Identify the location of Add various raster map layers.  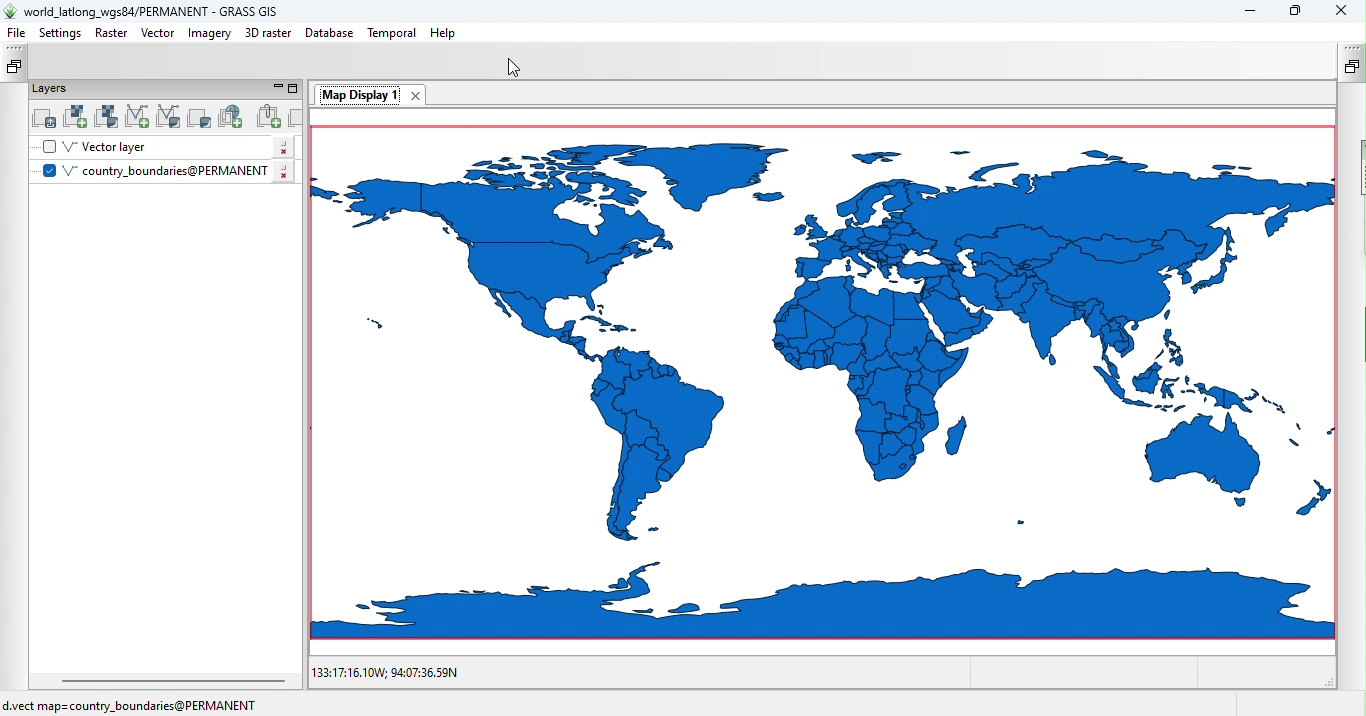
(108, 116).